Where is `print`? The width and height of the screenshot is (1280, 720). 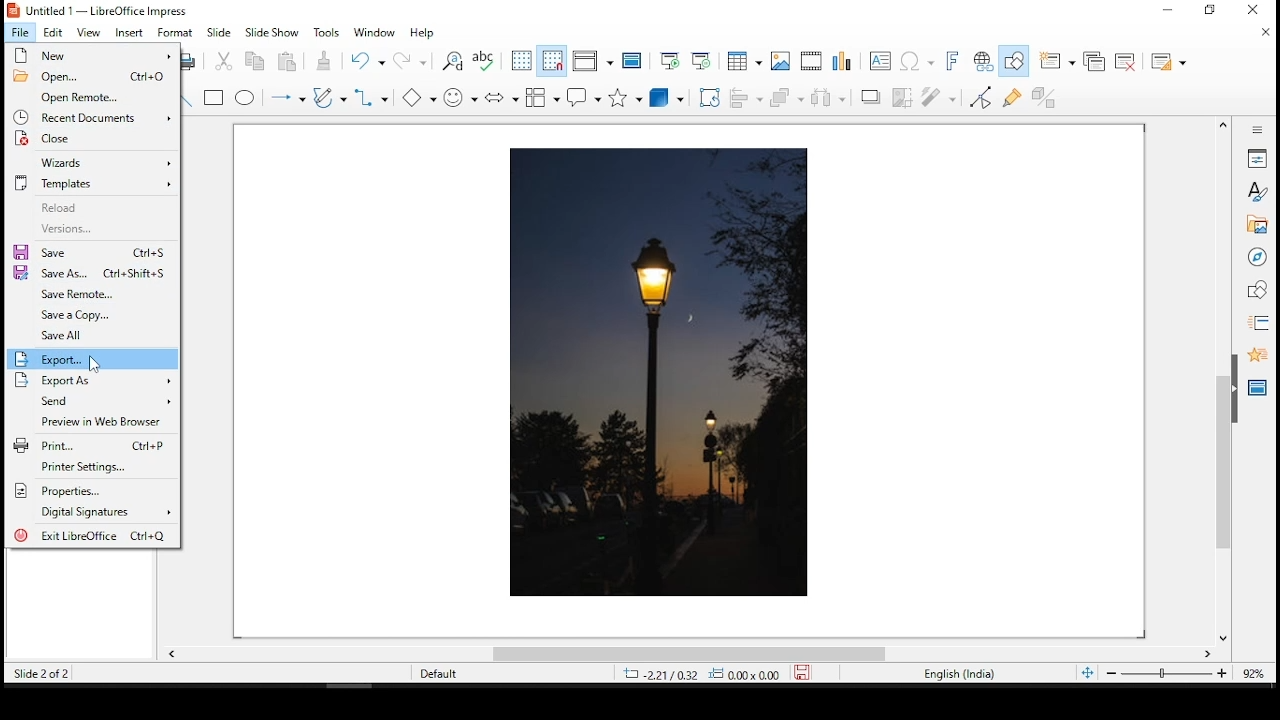 print is located at coordinates (186, 62).